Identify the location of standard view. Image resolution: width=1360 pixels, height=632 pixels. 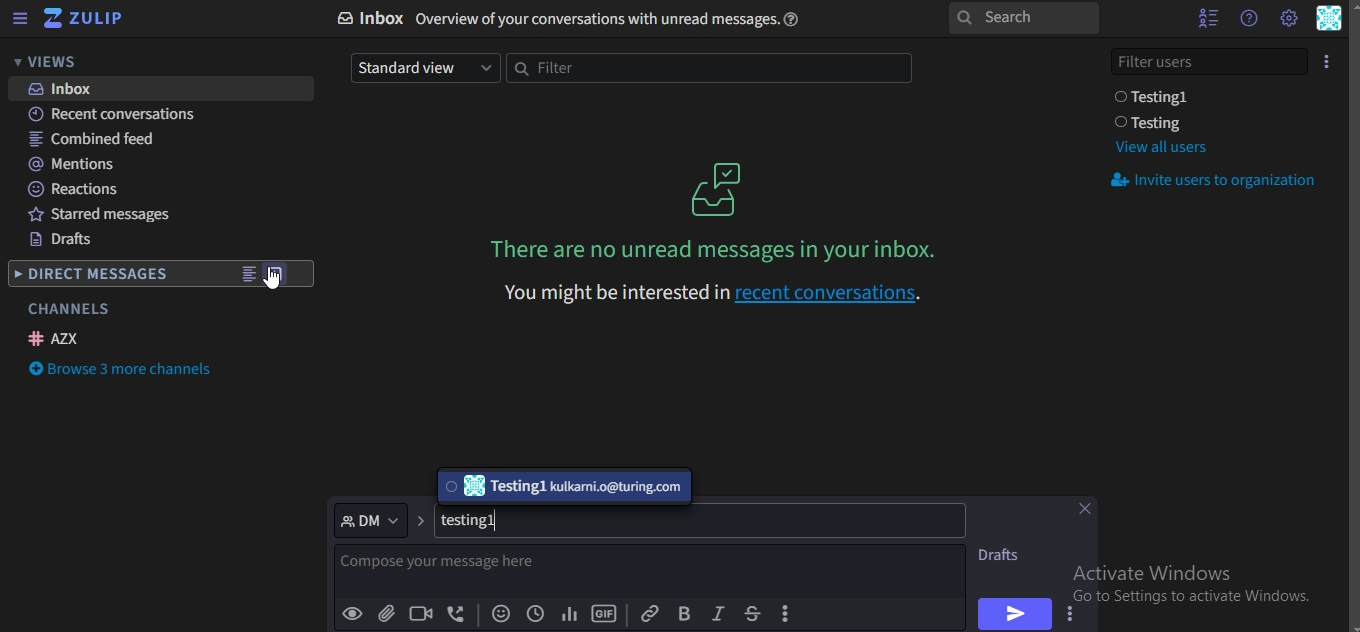
(422, 67).